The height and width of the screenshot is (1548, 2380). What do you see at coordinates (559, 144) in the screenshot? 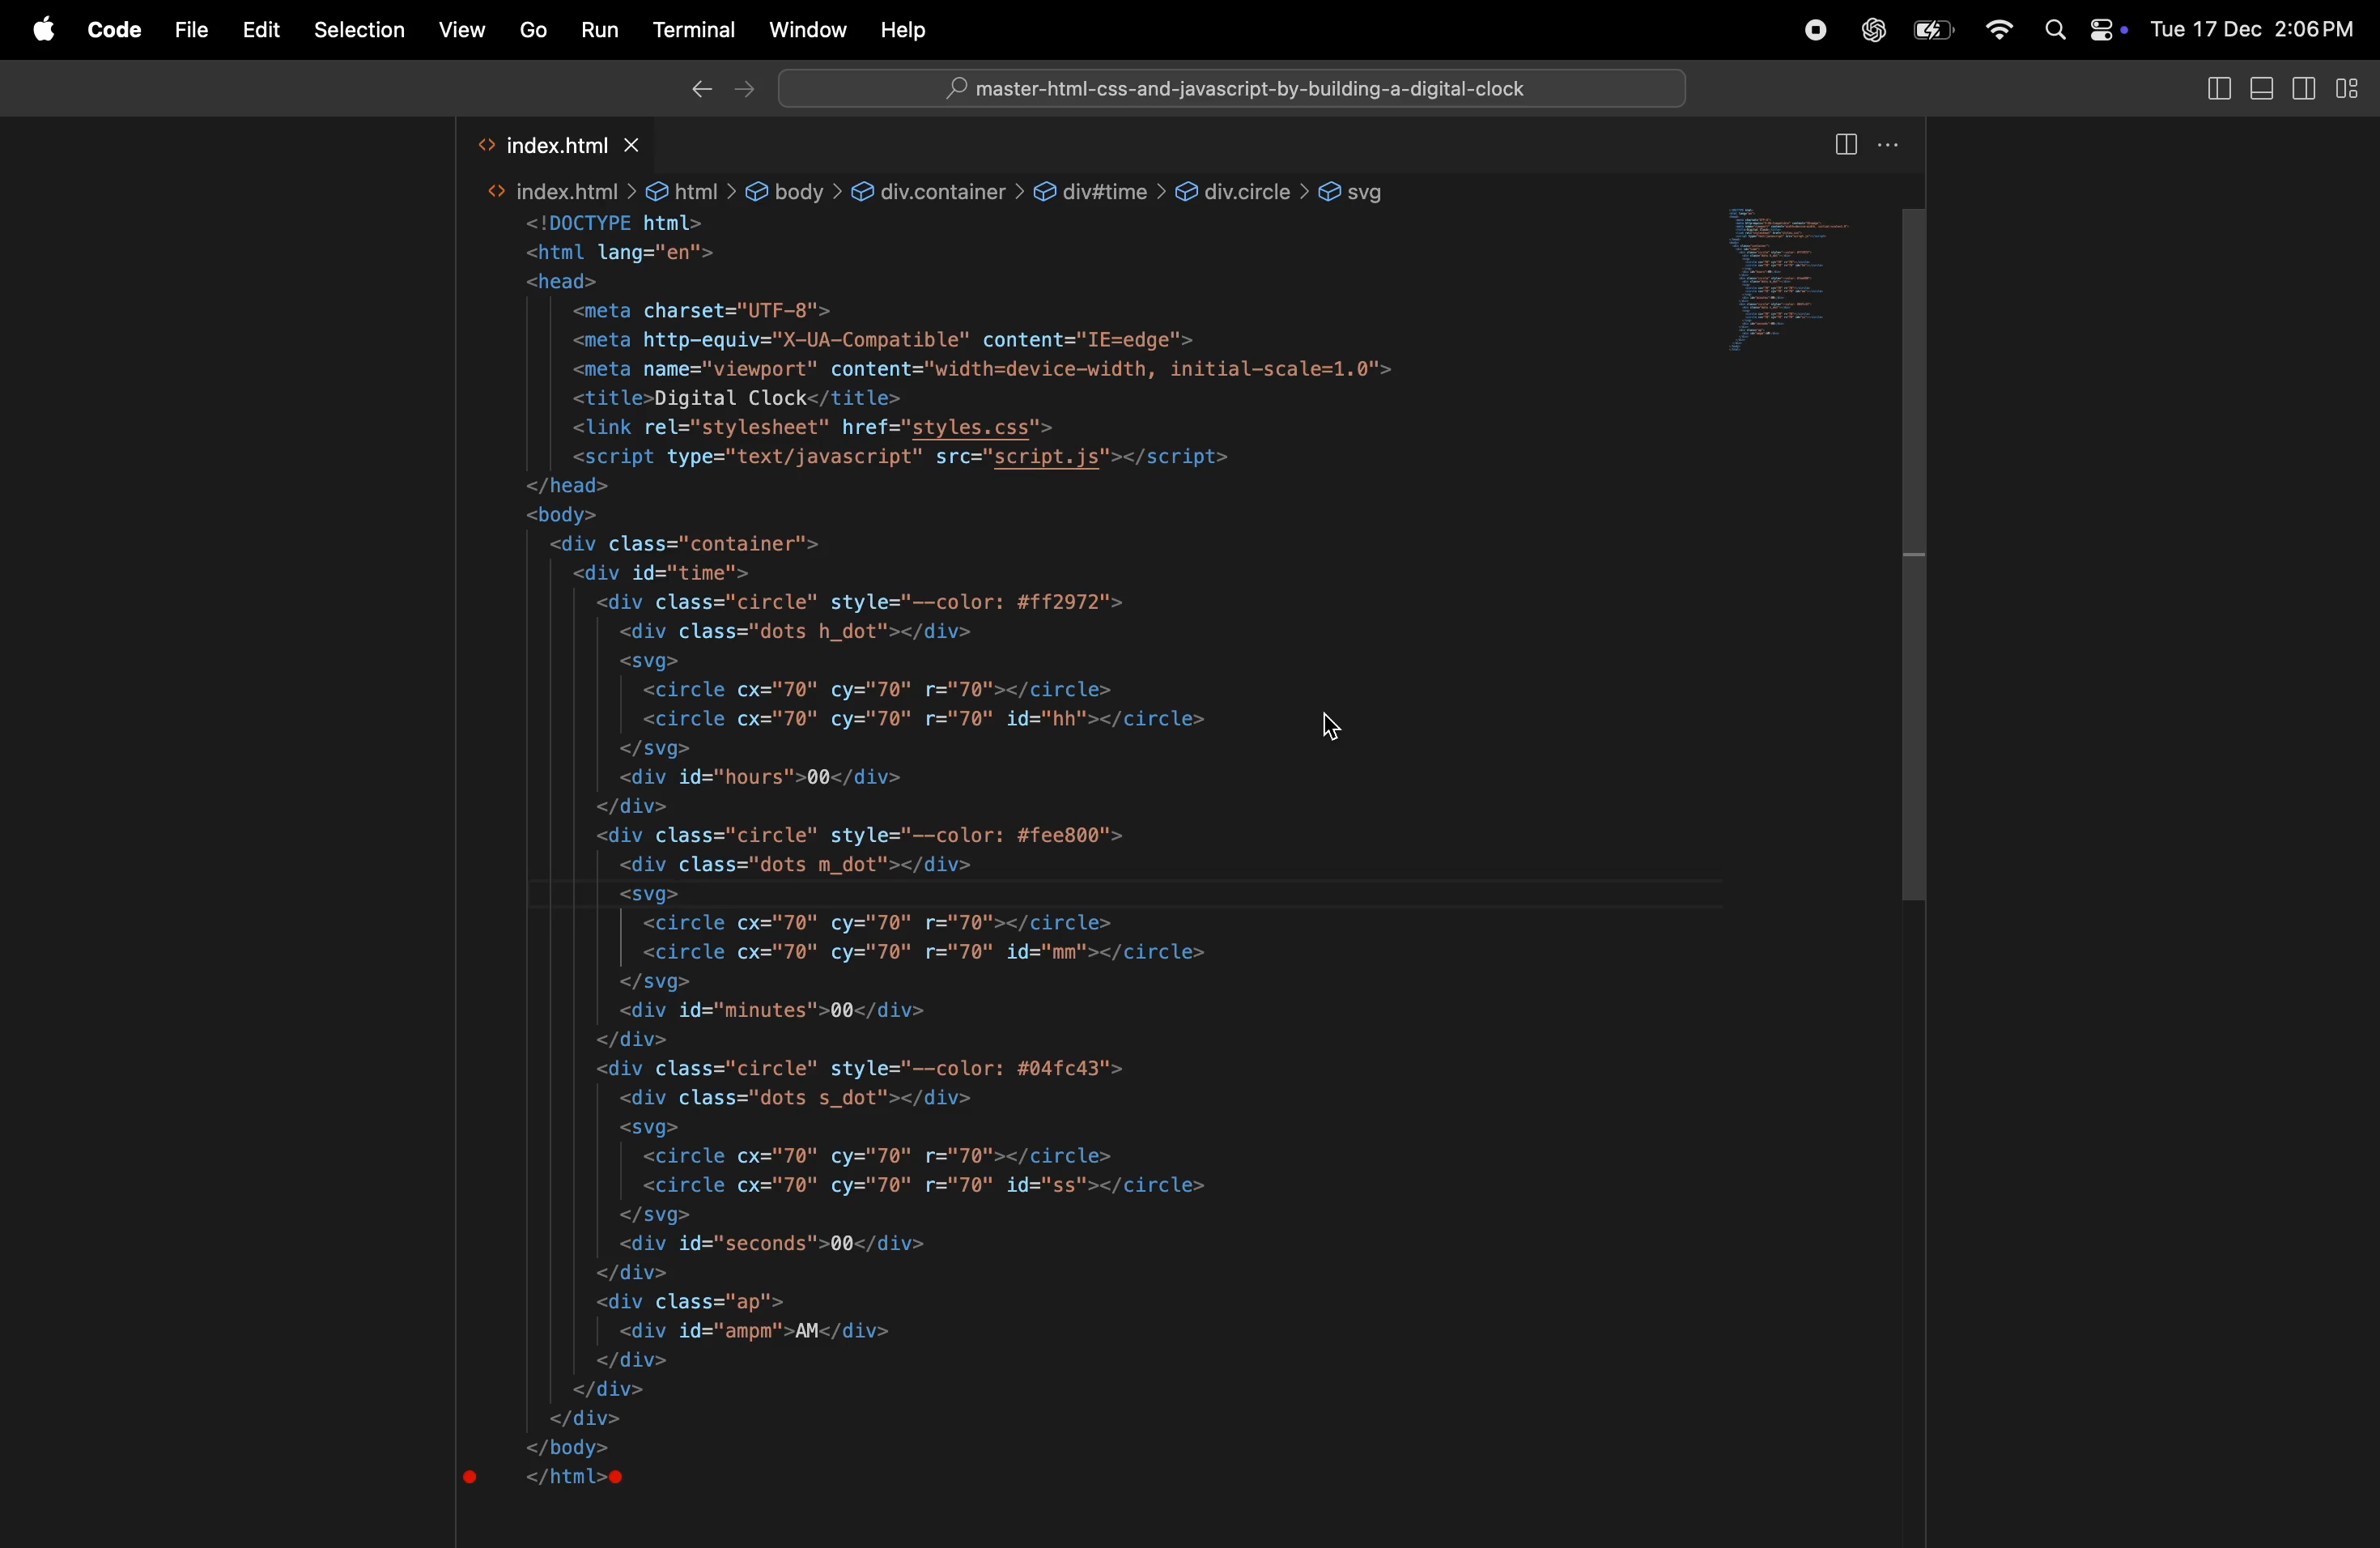
I see `index.html` at bounding box center [559, 144].